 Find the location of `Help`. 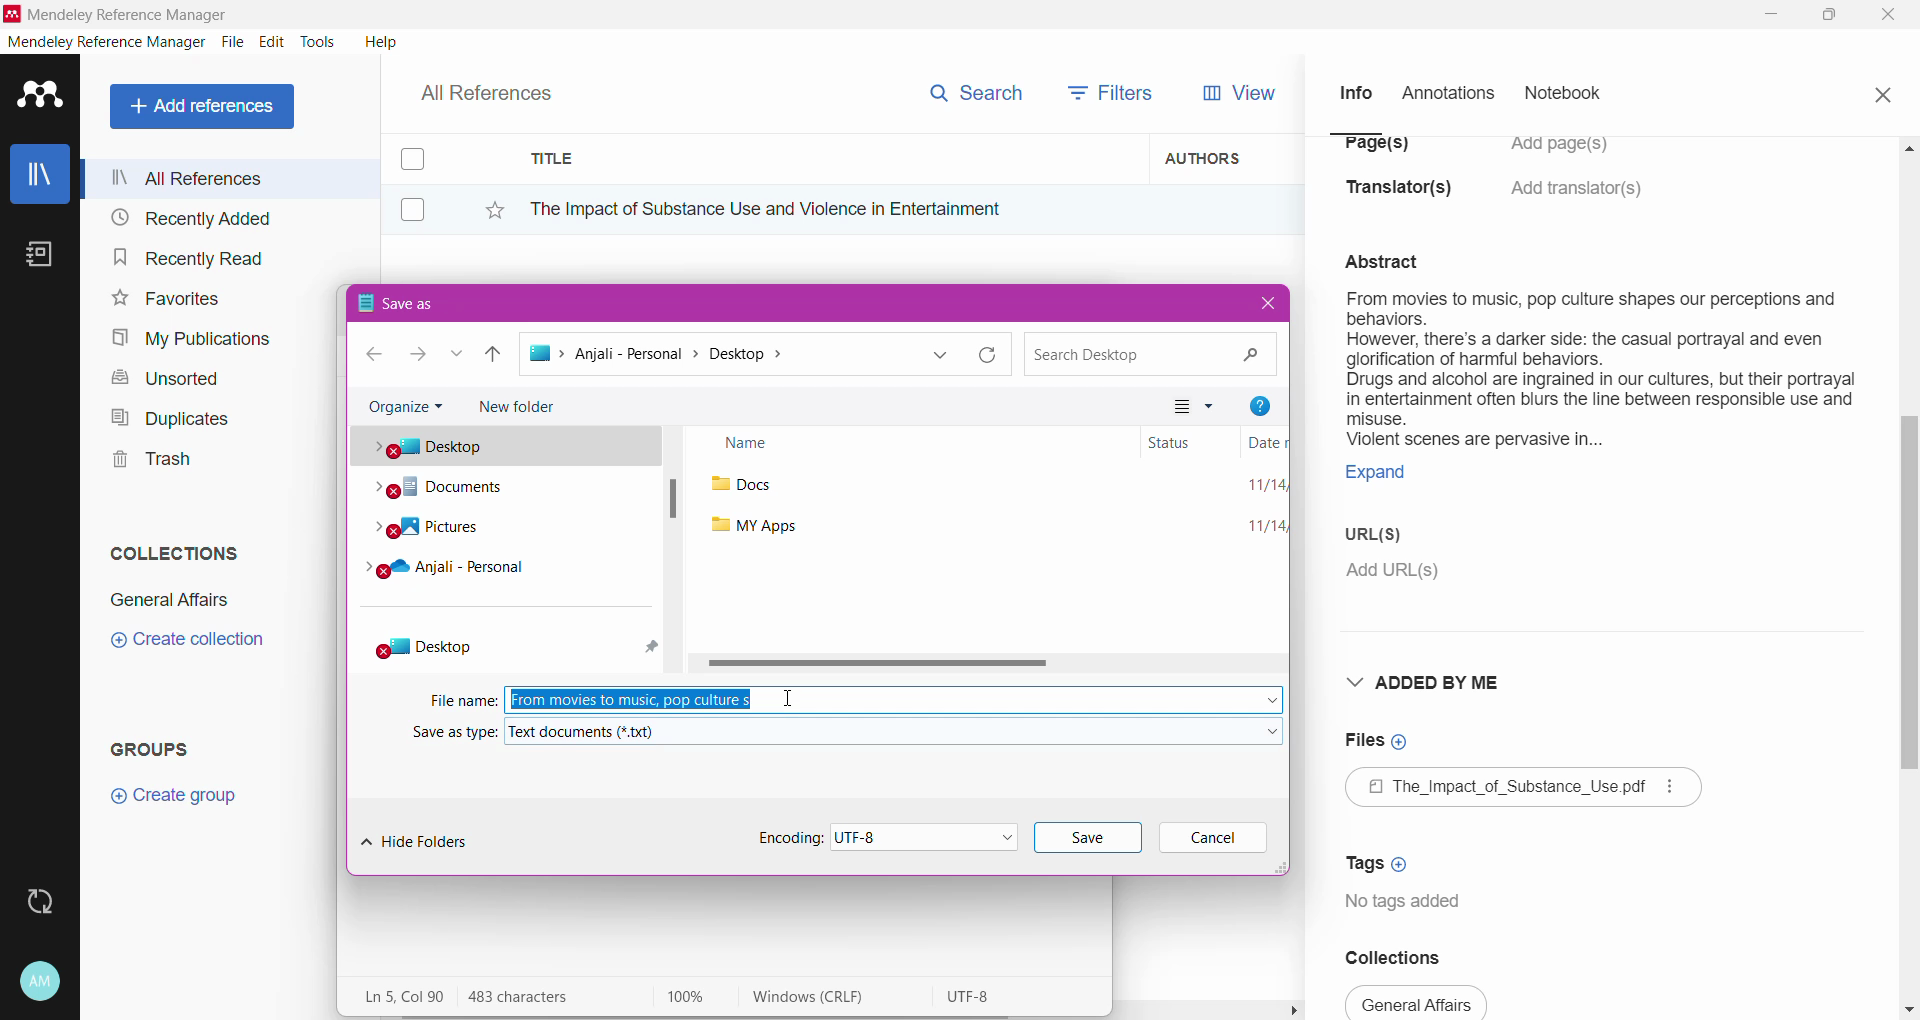

Help is located at coordinates (379, 41).